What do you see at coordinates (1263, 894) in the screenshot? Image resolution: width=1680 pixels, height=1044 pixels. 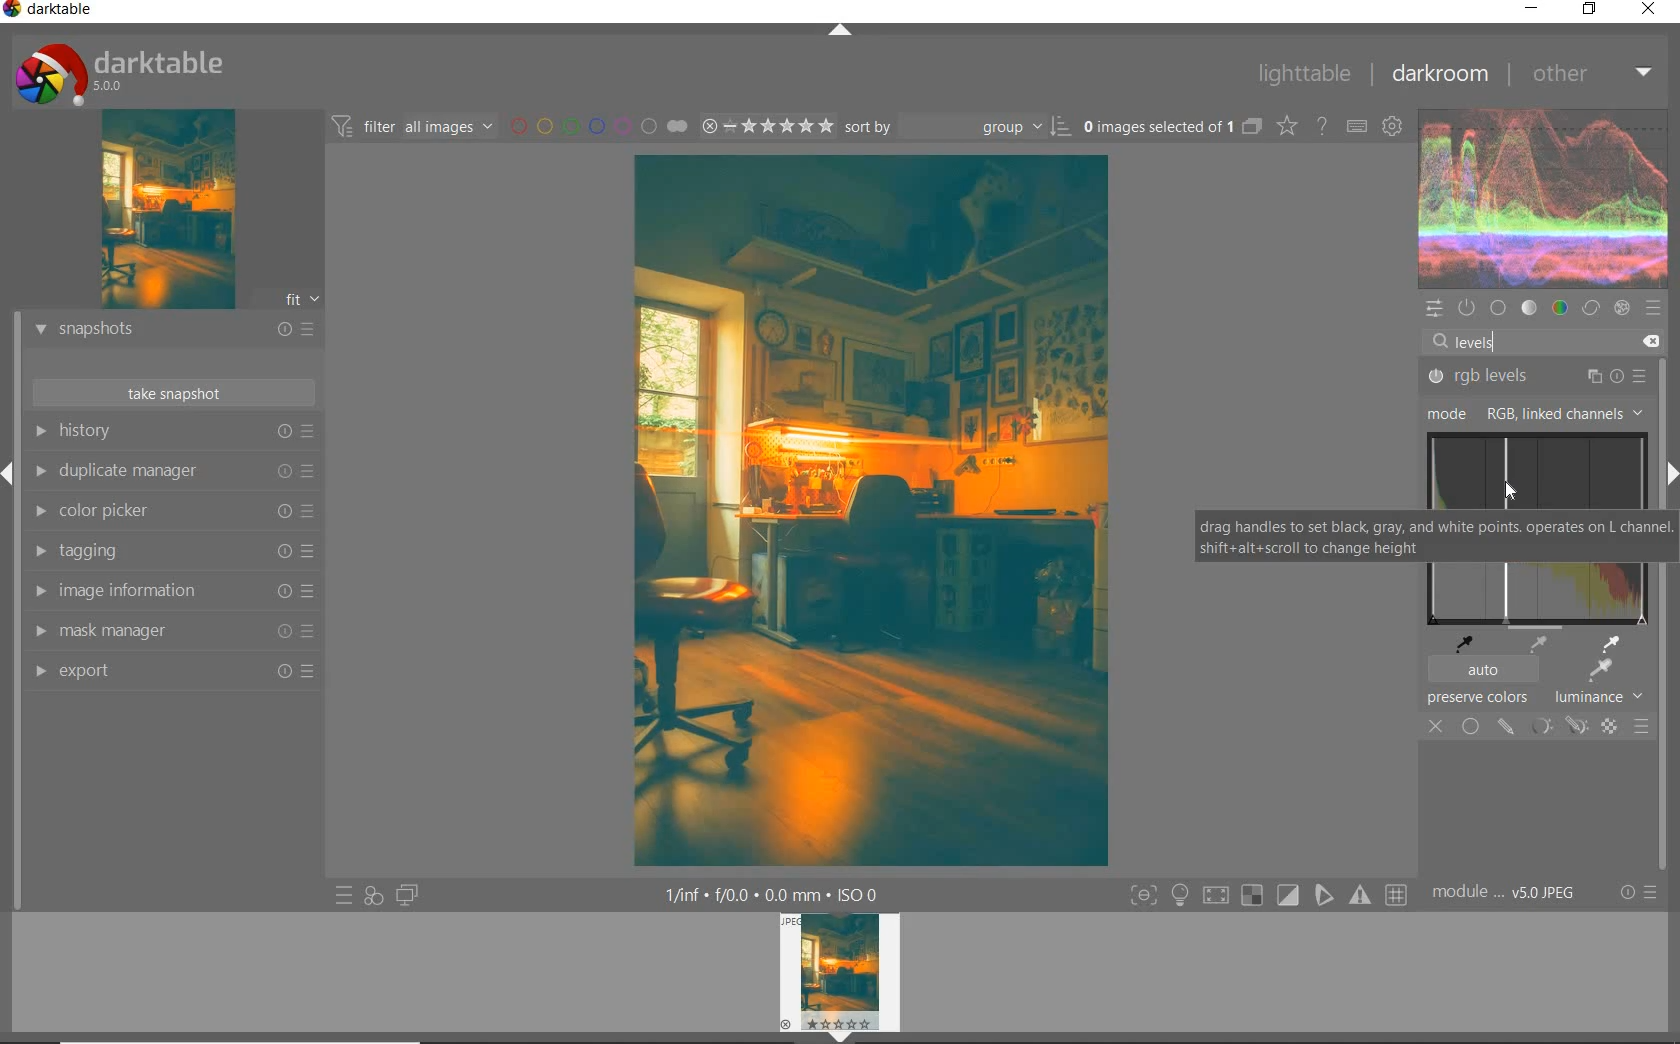 I see `toggle modes` at bounding box center [1263, 894].